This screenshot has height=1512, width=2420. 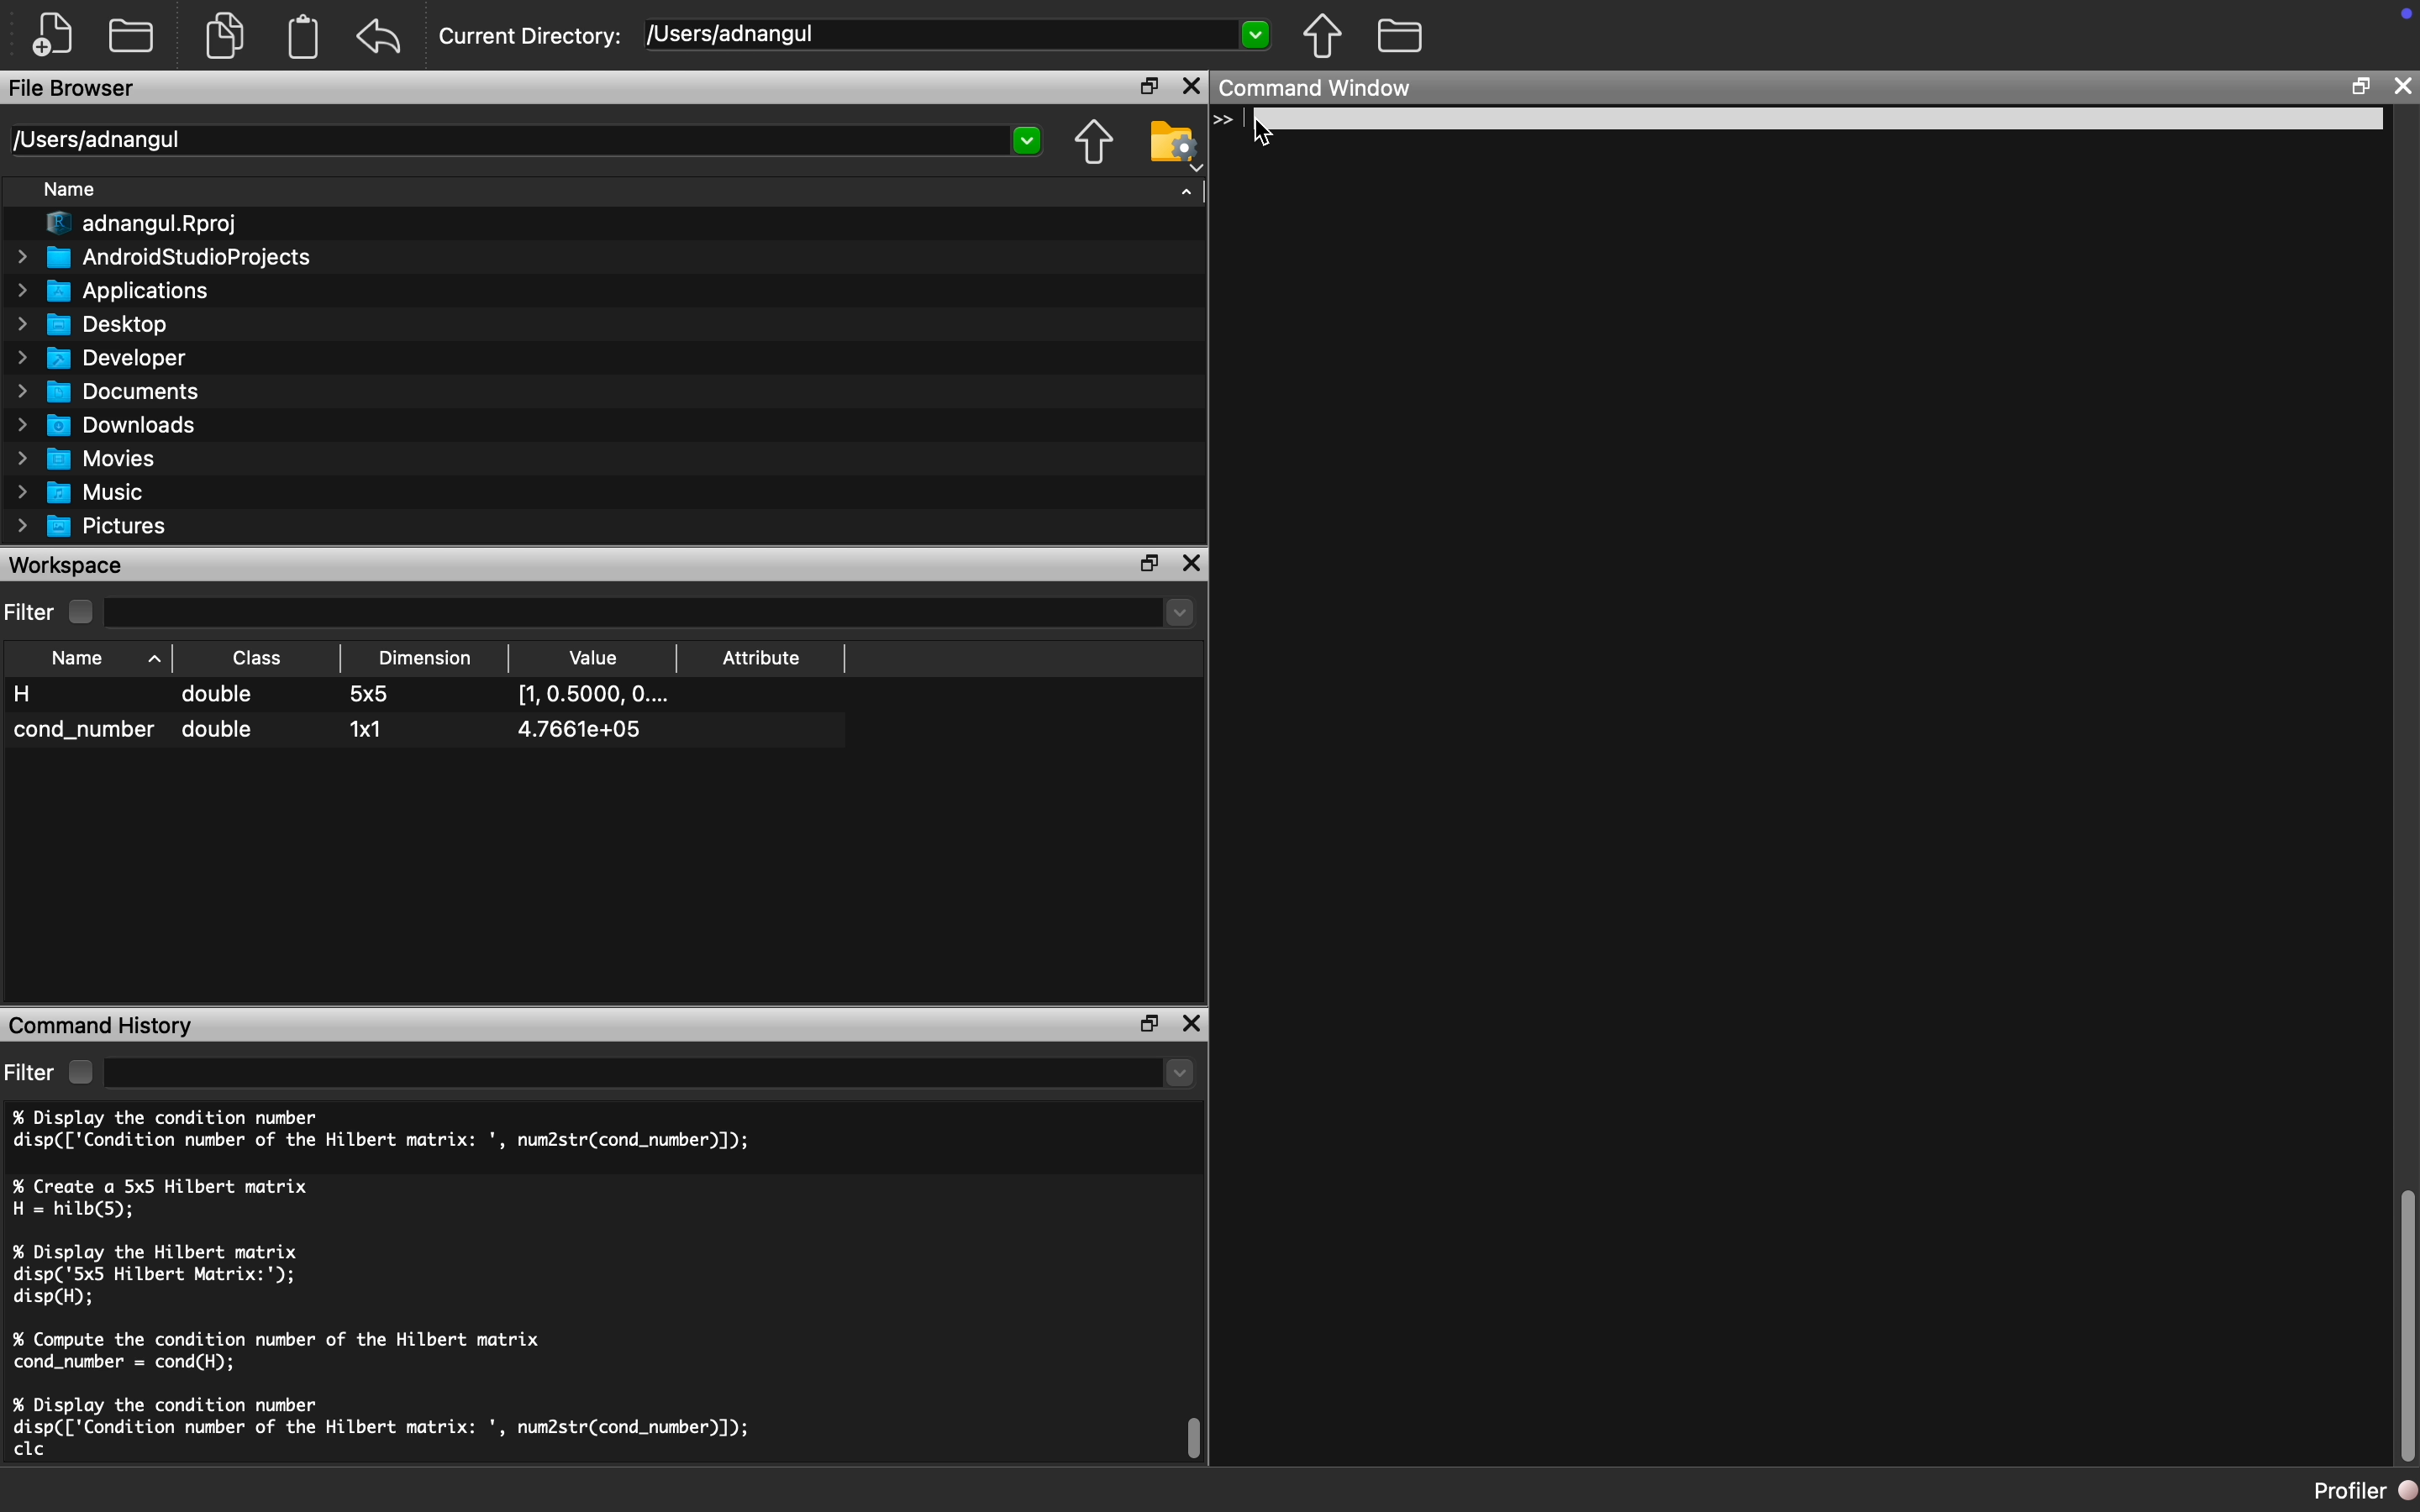 I want to click on adnangul.Rproj, so click(x=137, y=226).